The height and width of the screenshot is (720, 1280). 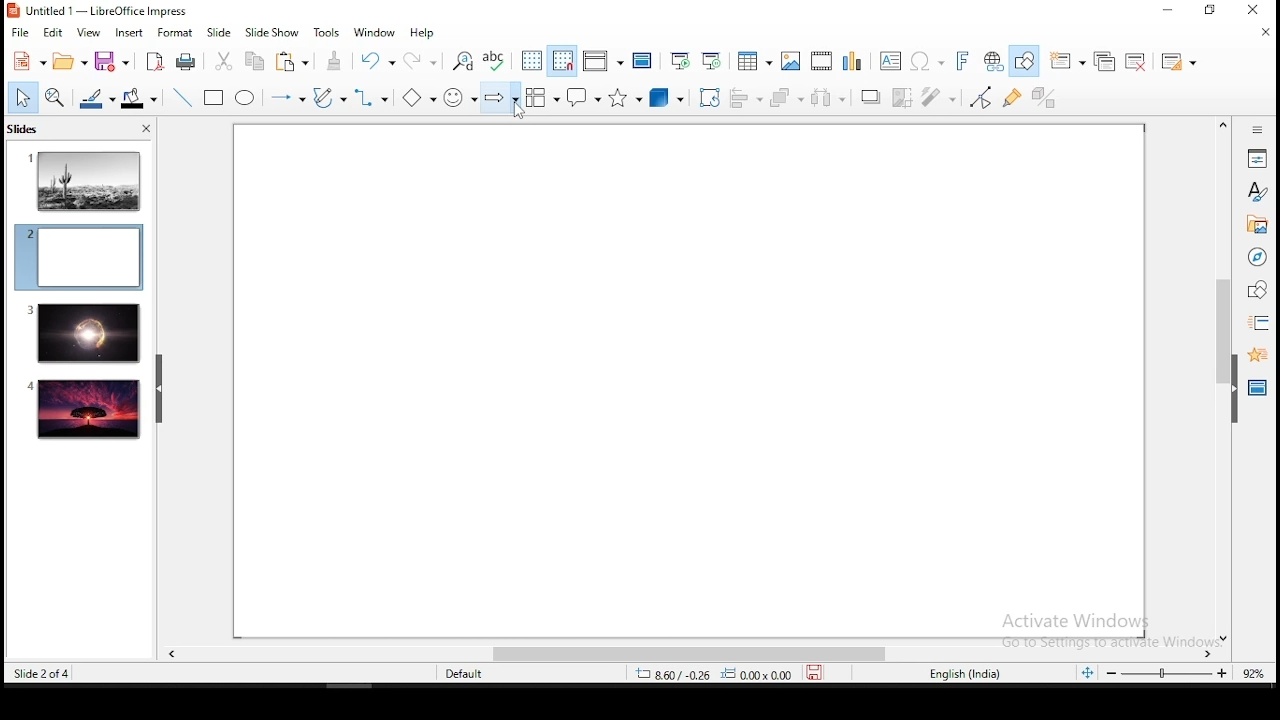 I want to click on toggle point edit mode, so click(x=981, y=99).